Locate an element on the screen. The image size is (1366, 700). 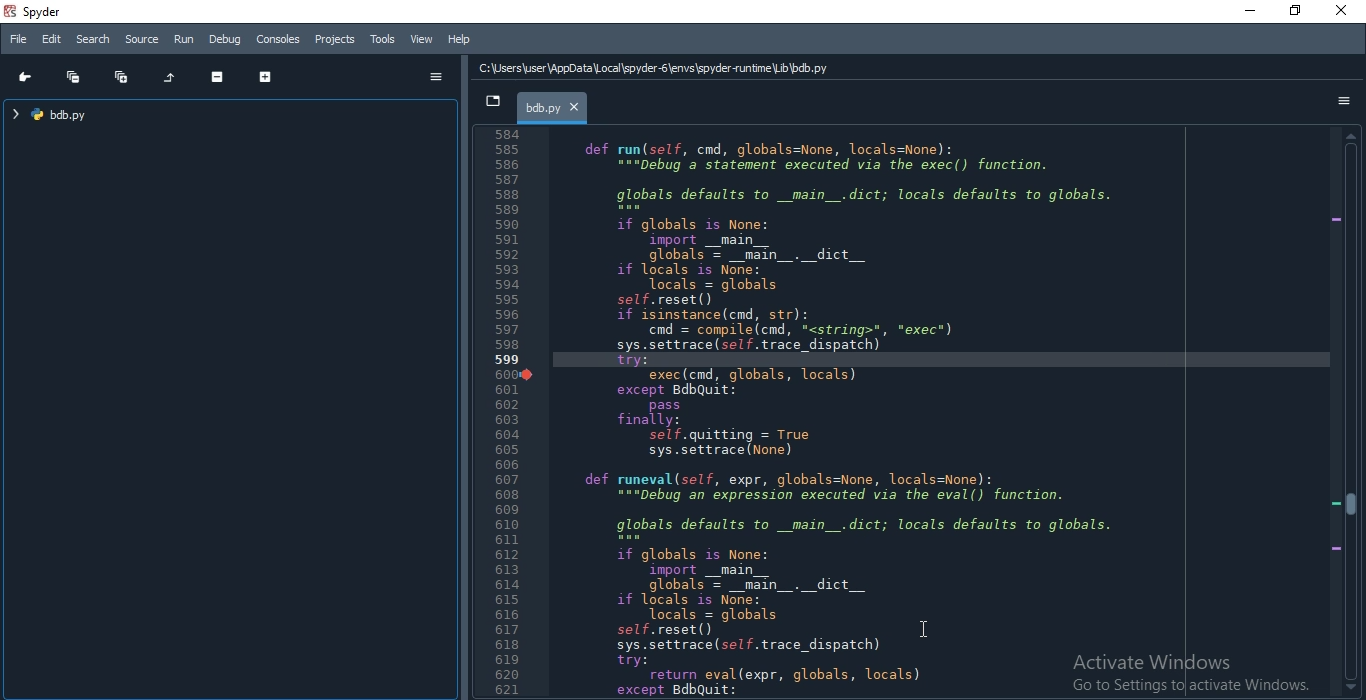
Line Number is located at coordinates (510, 413).